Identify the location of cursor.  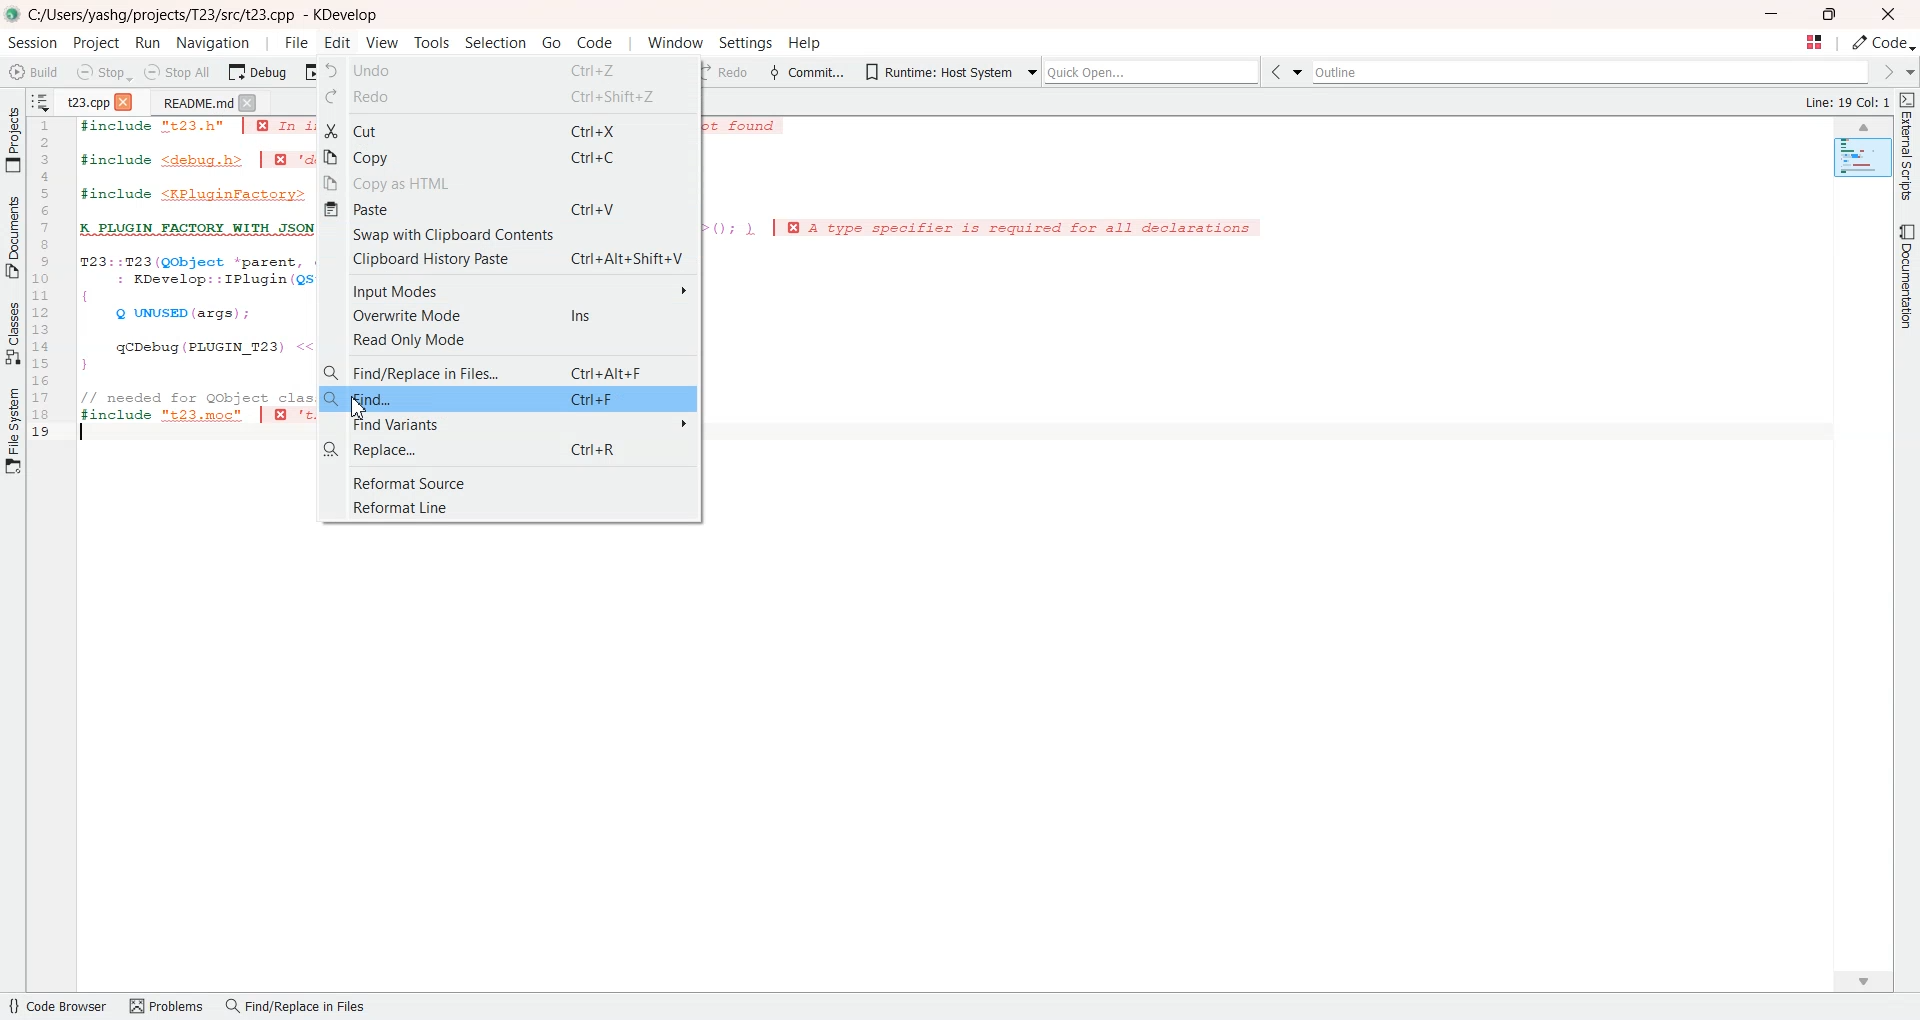
(360, 408).